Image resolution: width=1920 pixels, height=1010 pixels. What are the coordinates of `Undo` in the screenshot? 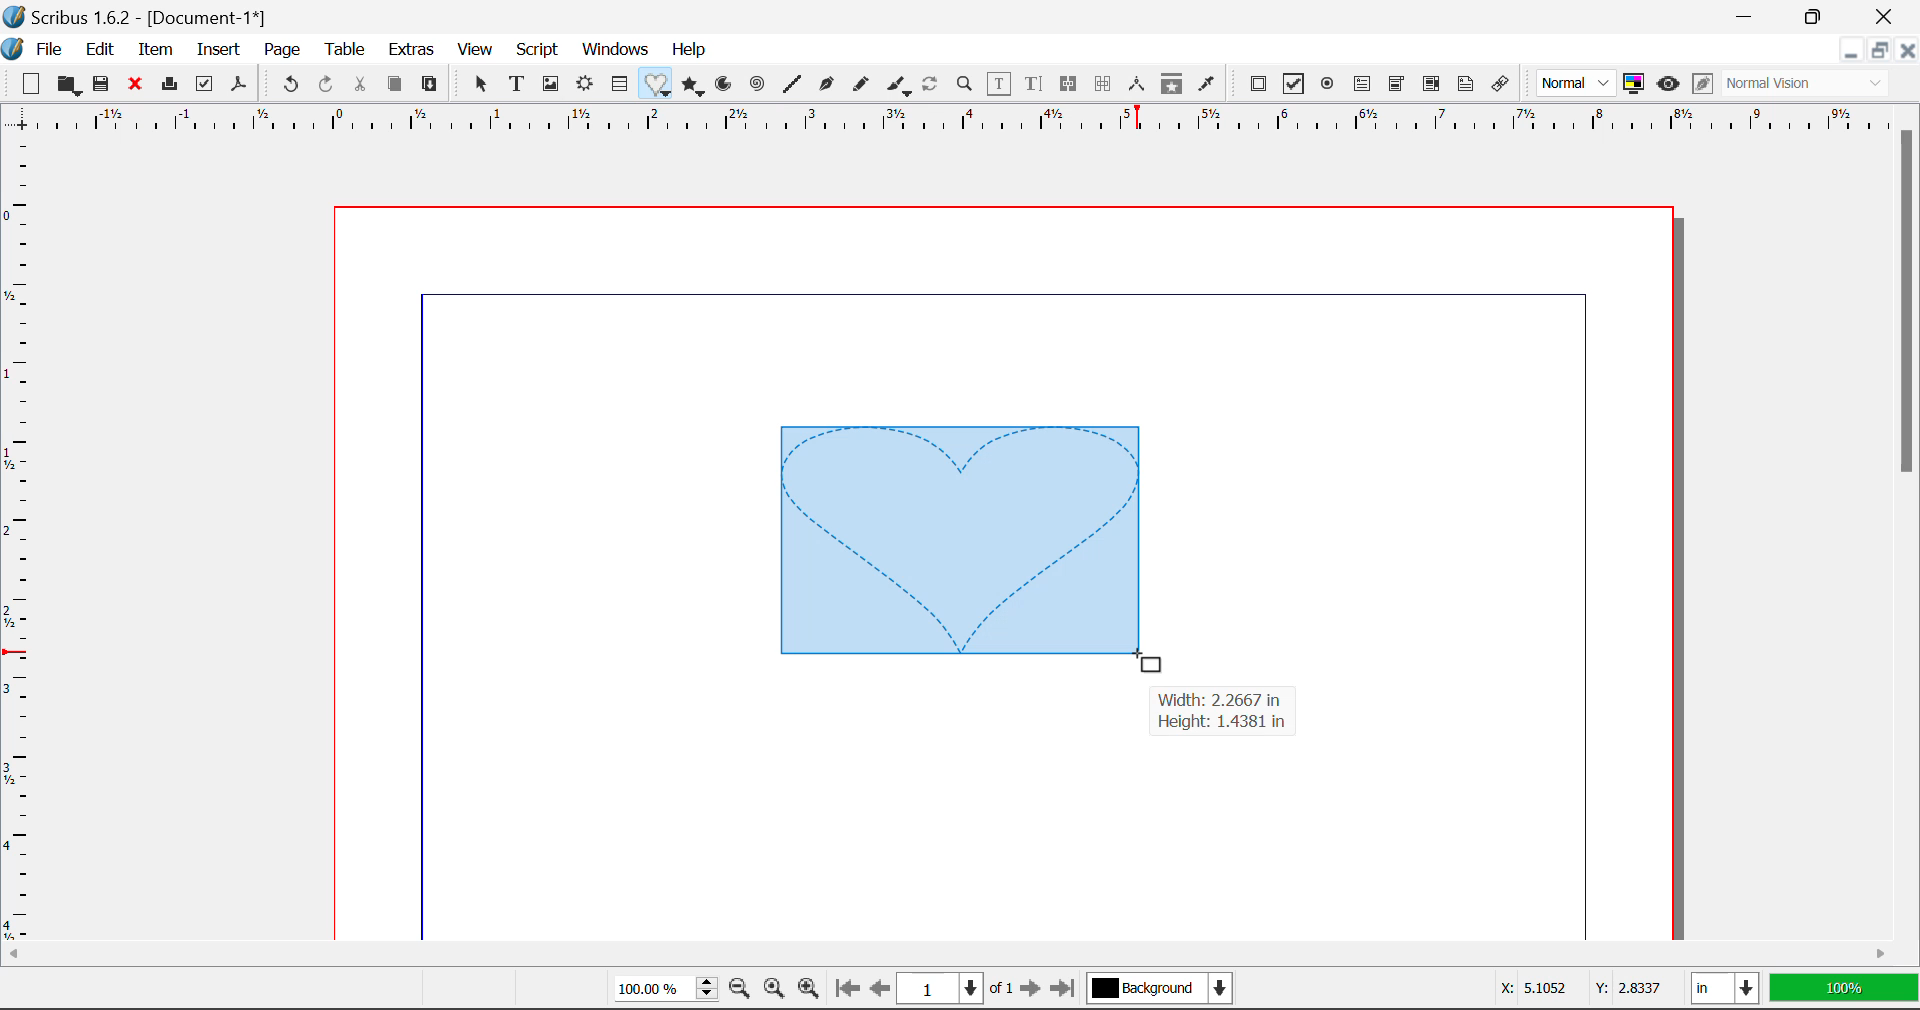 It's located at (287, 85).